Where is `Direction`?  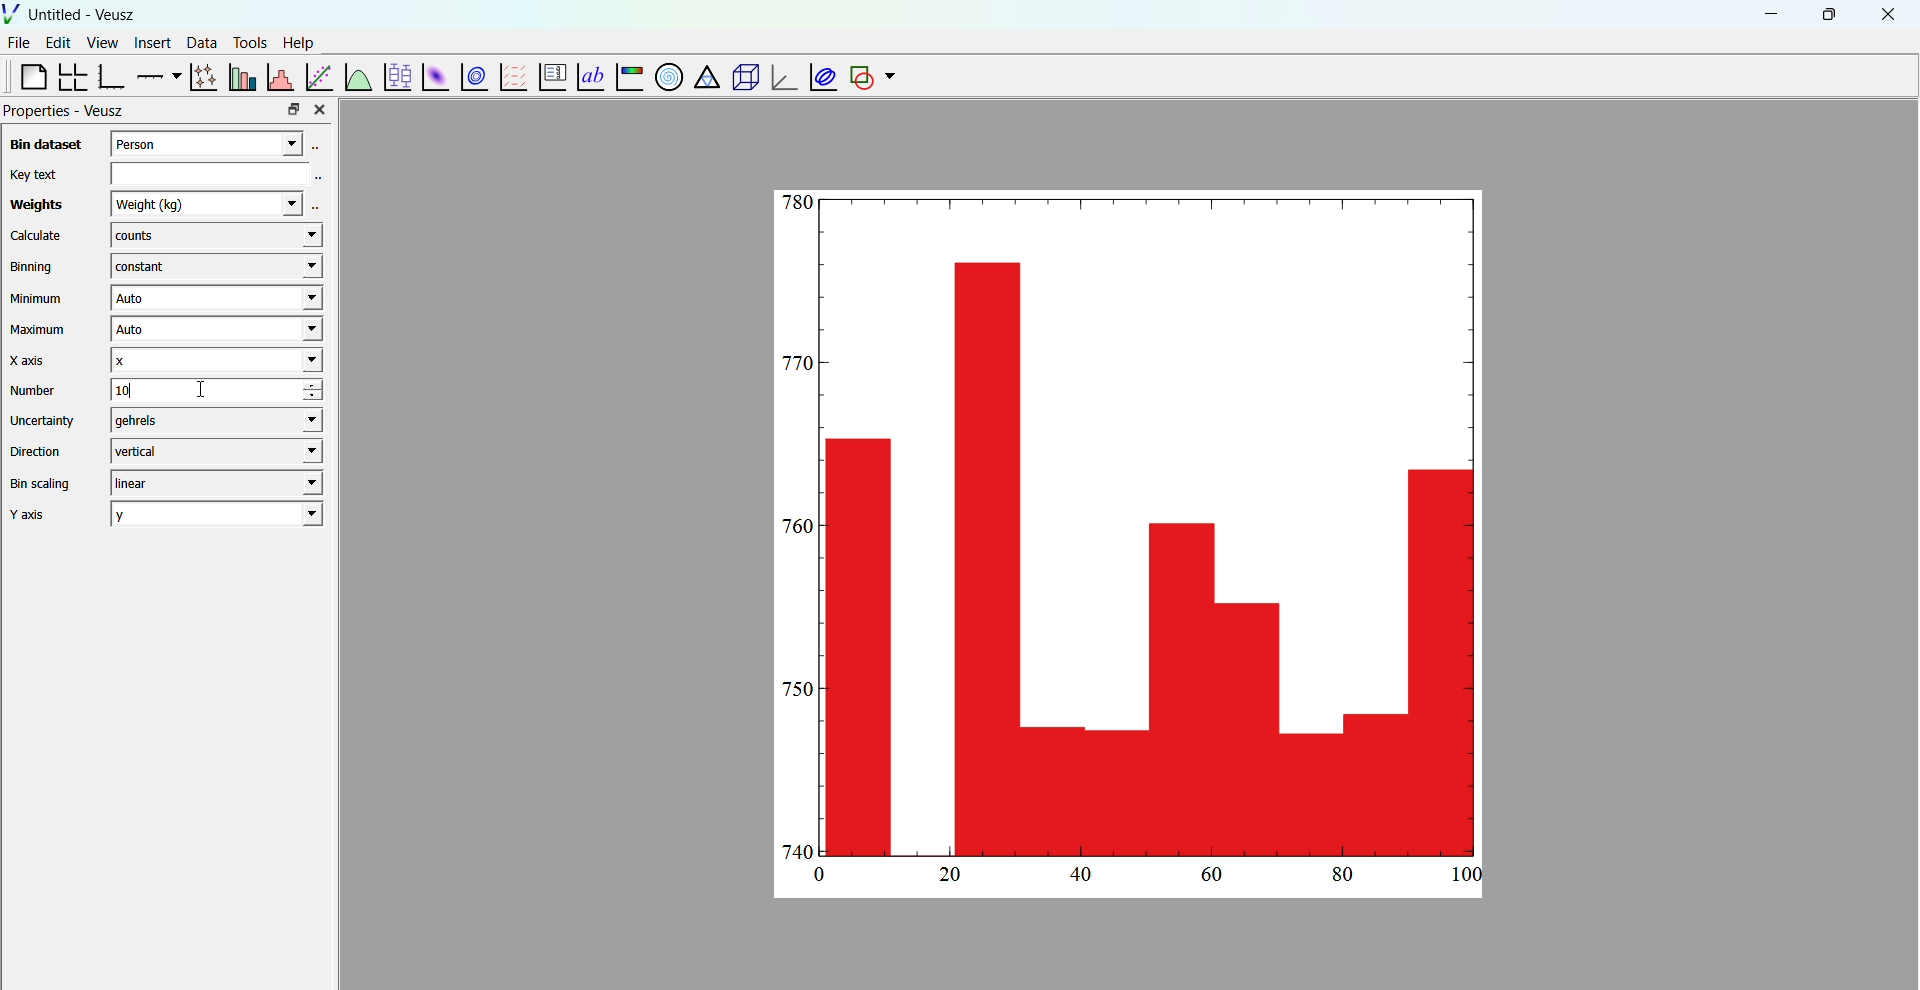
Direction is located at coordinates (39, 450).